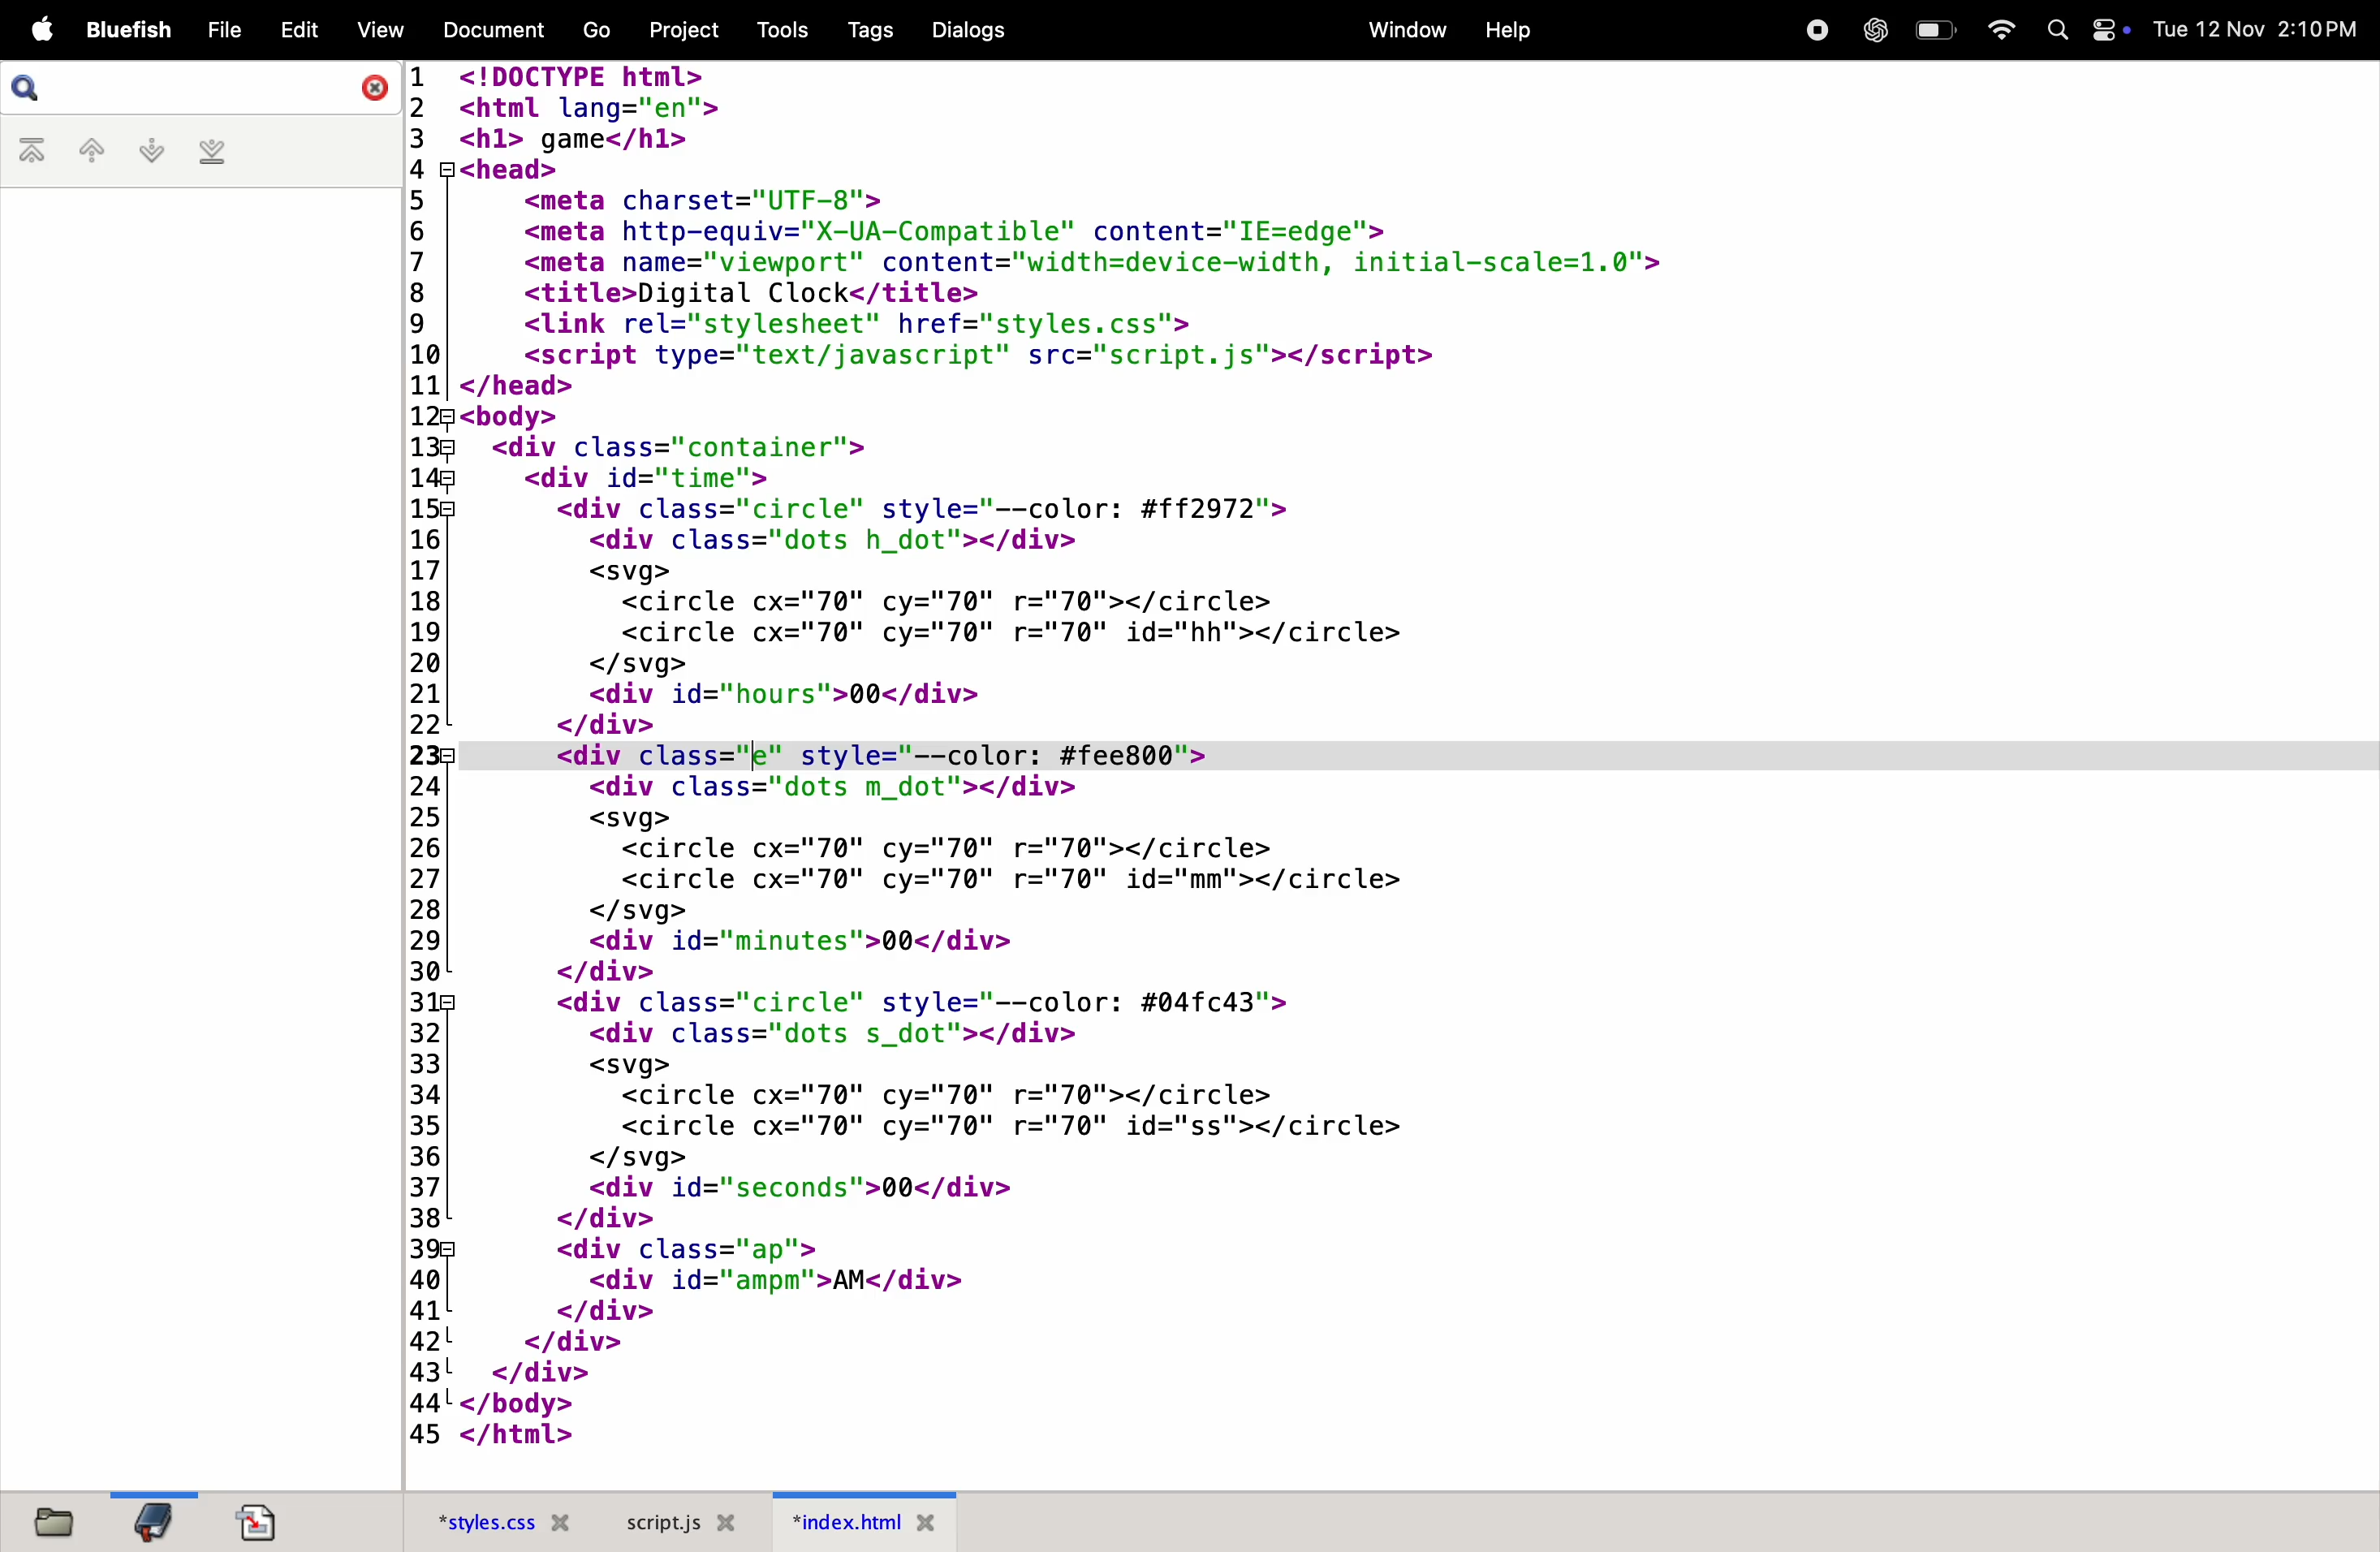 The width and height of the screenshot is (2380, 1552). What do you see at coordinates (42, 29) in the screenshot?
I see `apple menu` at bounding box center [42, 29].